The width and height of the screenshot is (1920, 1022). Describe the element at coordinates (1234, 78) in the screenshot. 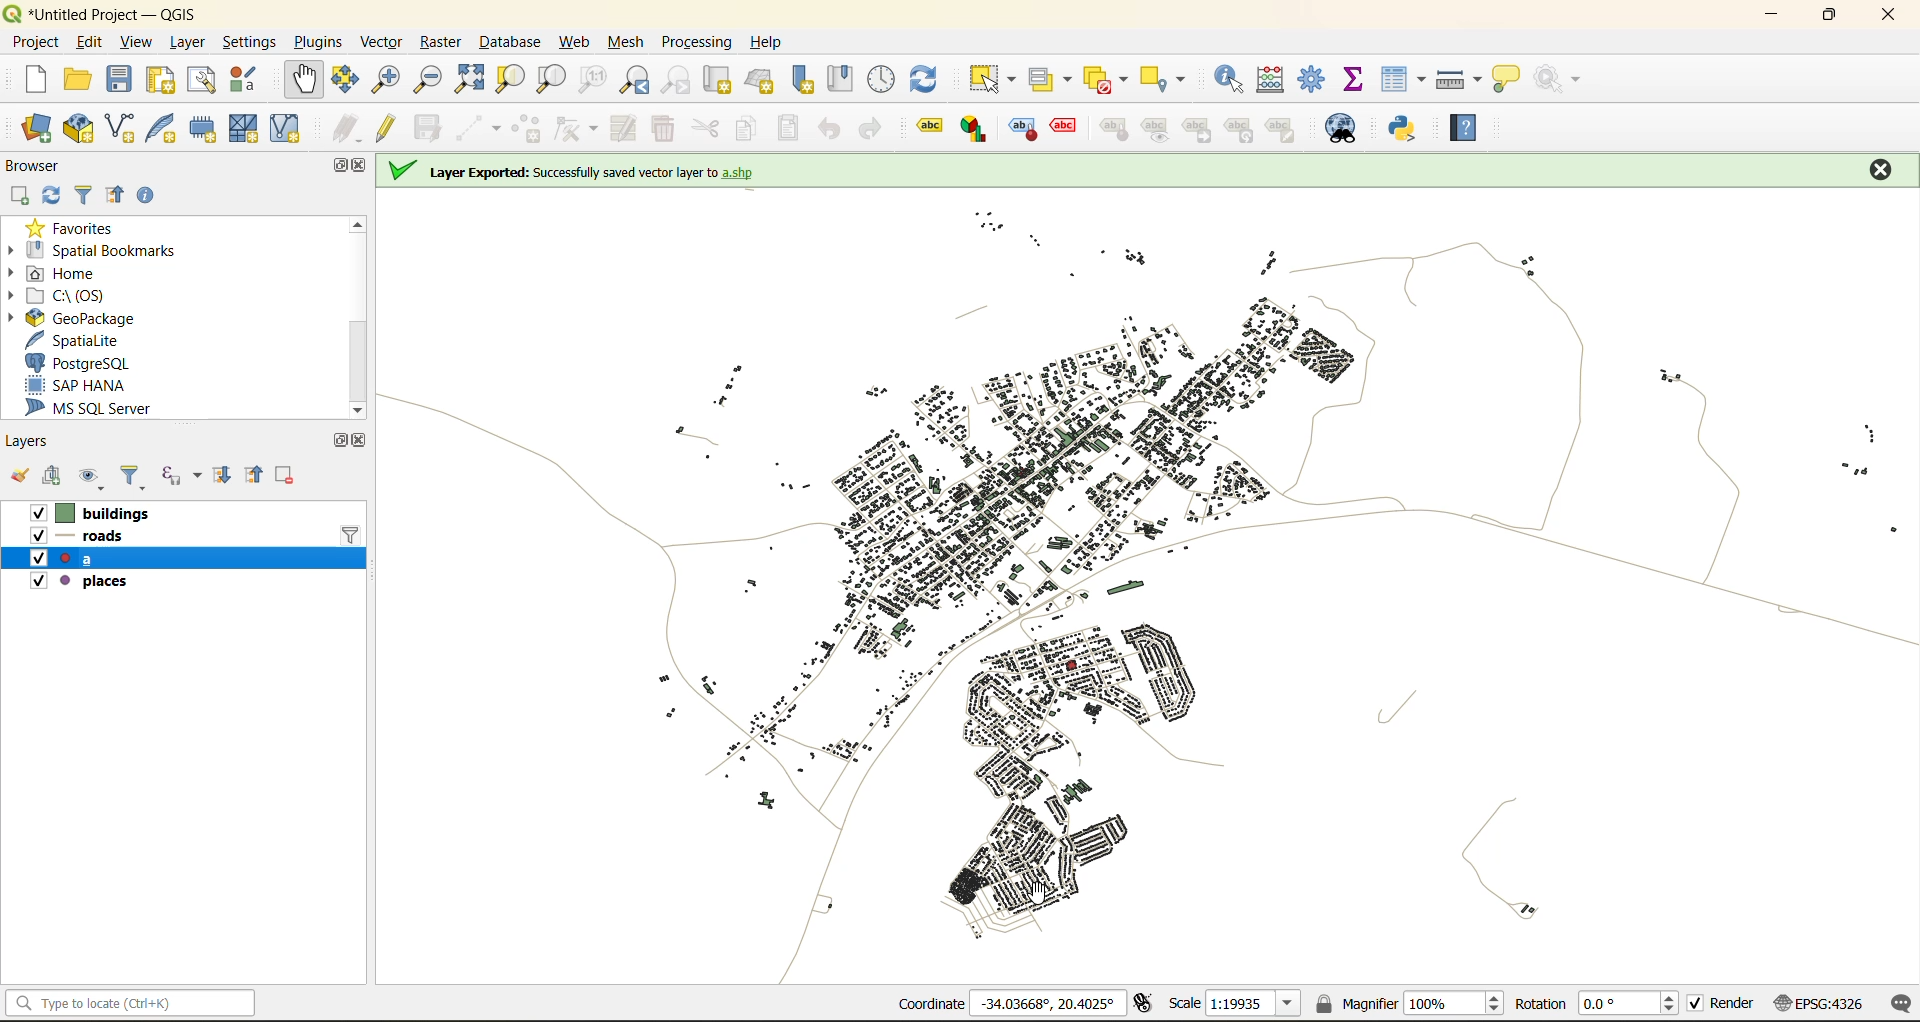

I see `identify features` at that location.